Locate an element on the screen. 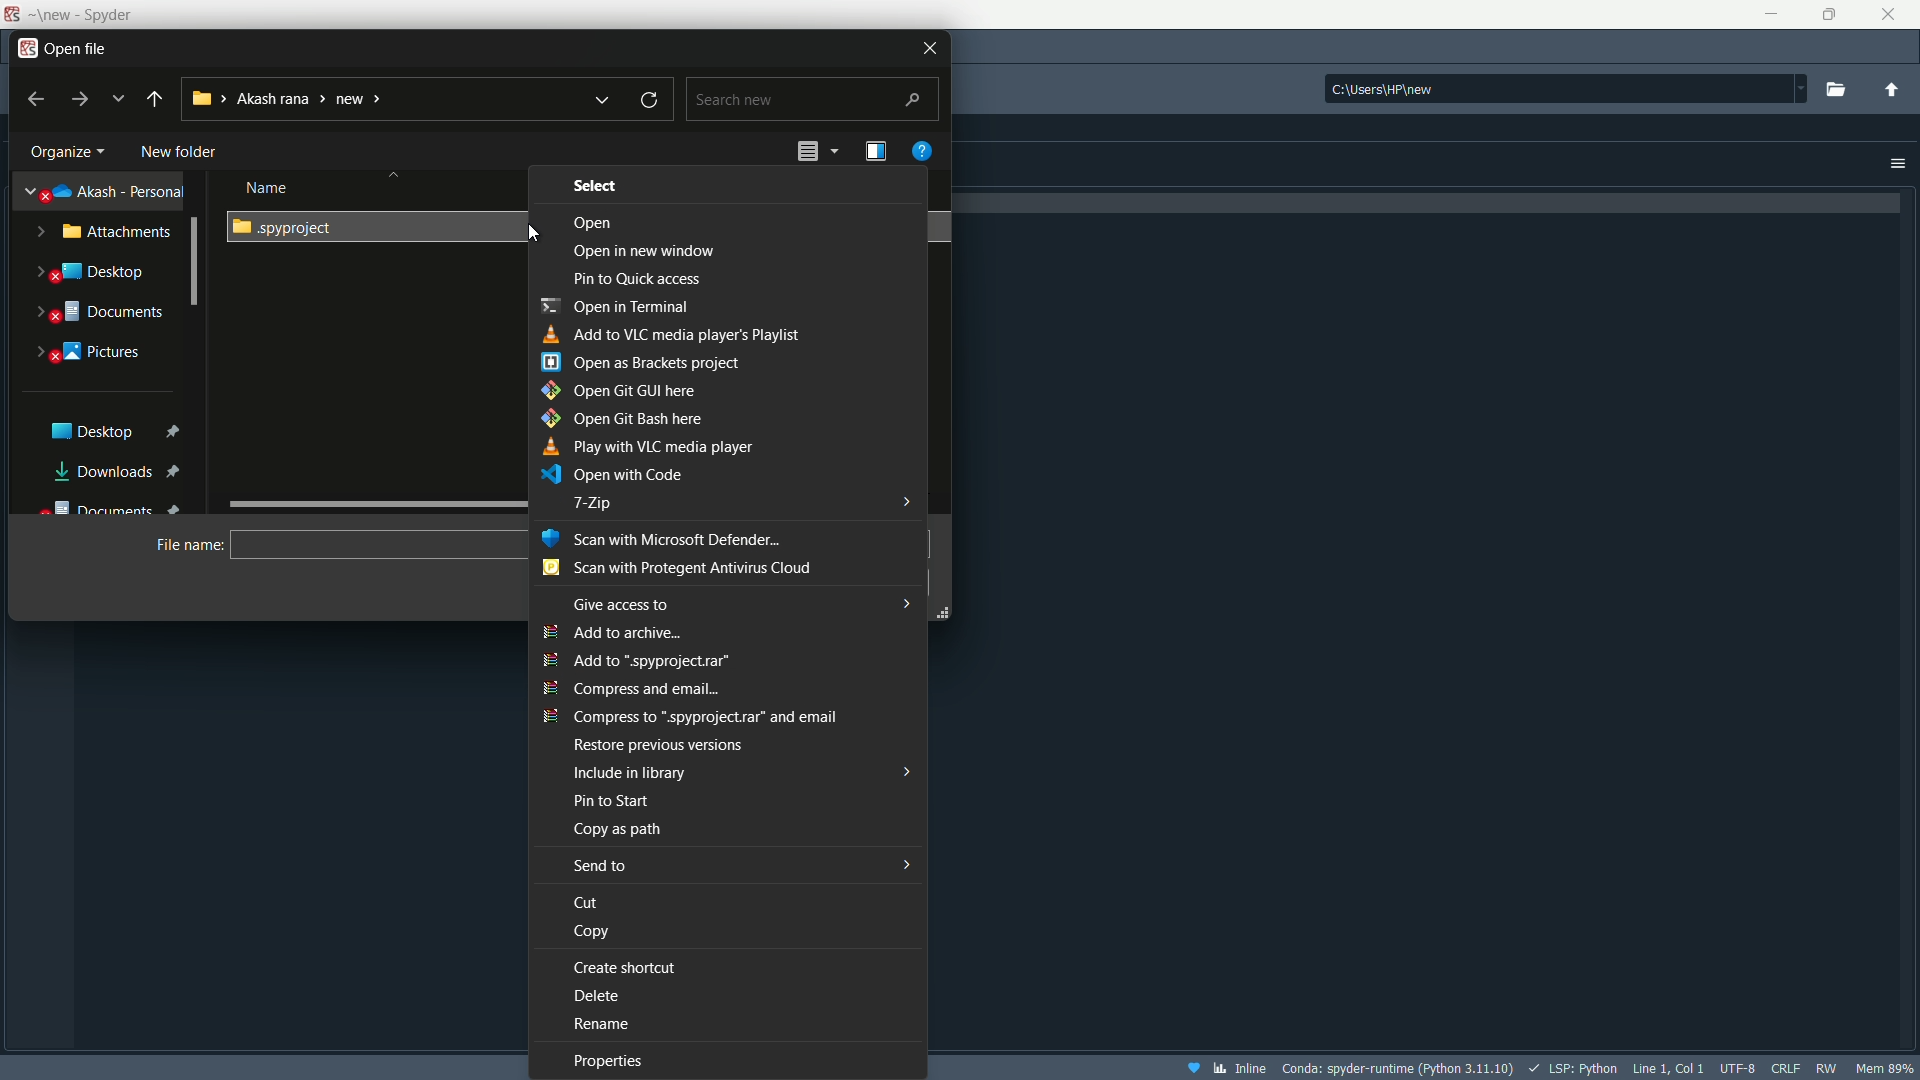  refresh is located at coordinates (655, 102).